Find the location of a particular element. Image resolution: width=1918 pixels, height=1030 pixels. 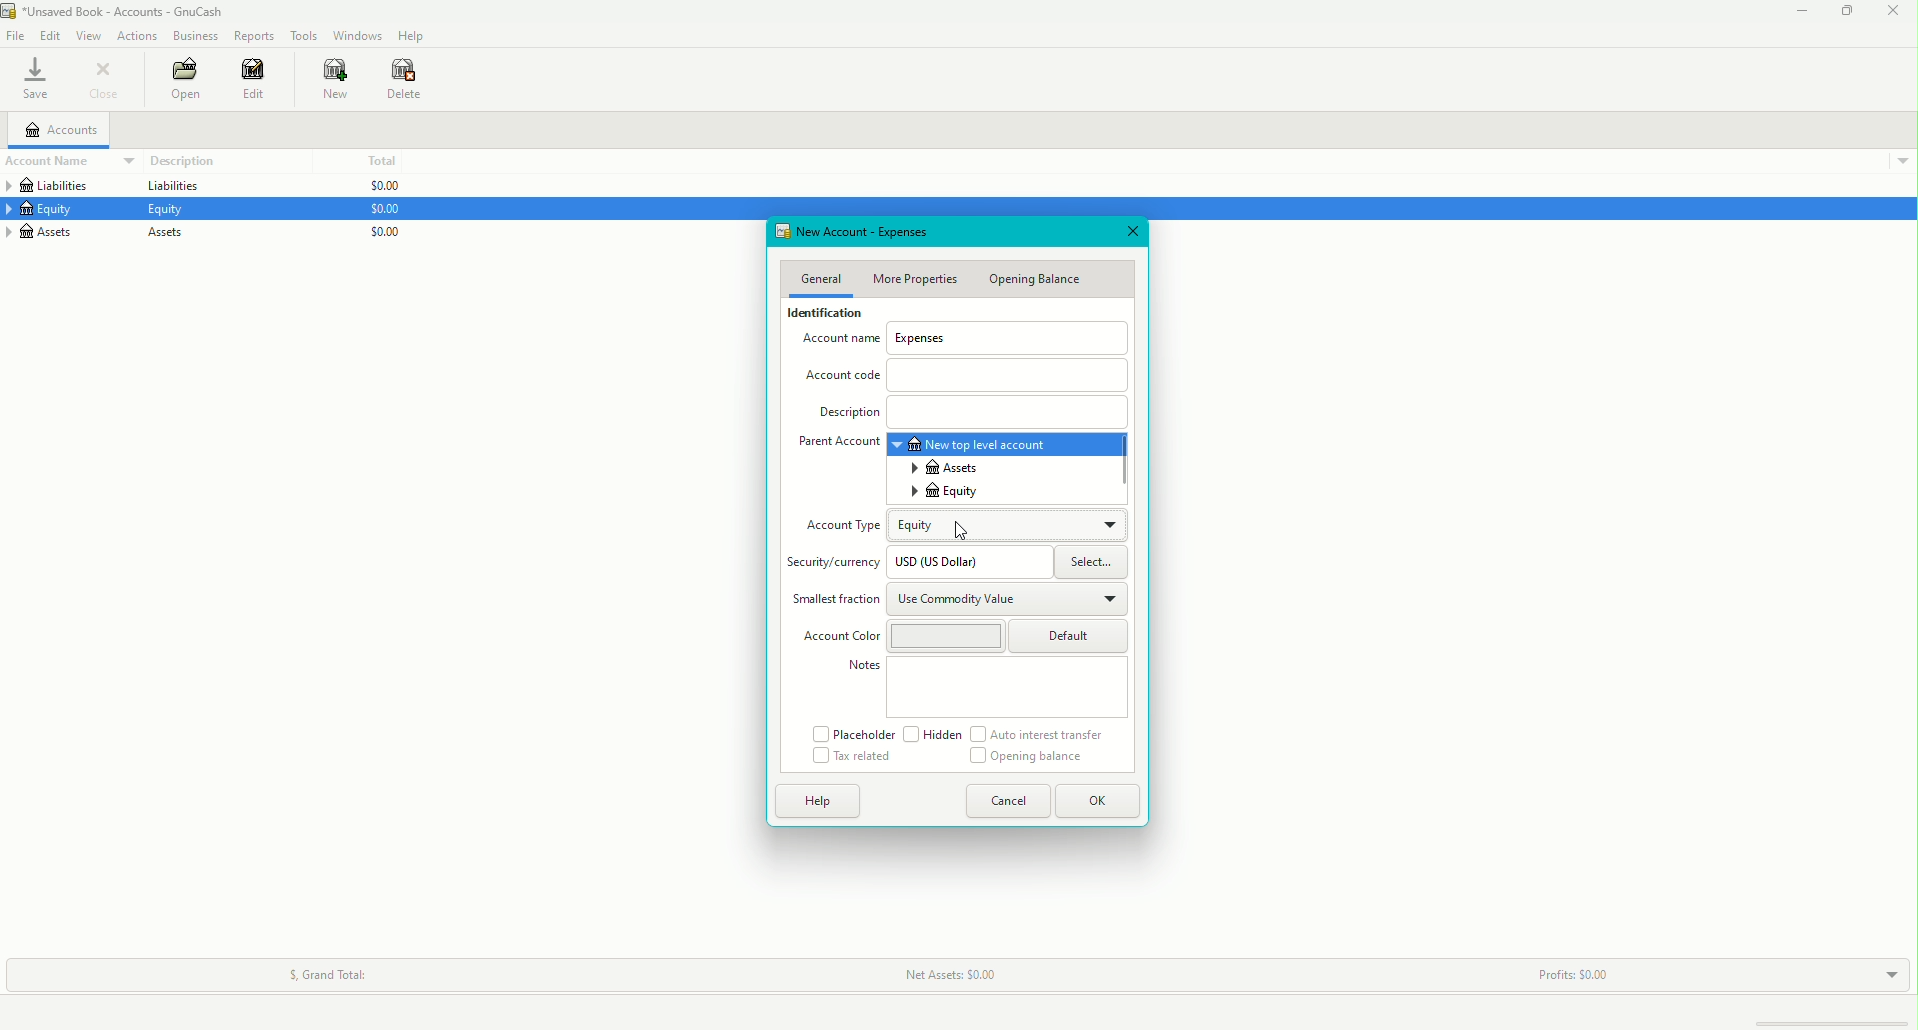

Description is located at coordinates (969, 411).